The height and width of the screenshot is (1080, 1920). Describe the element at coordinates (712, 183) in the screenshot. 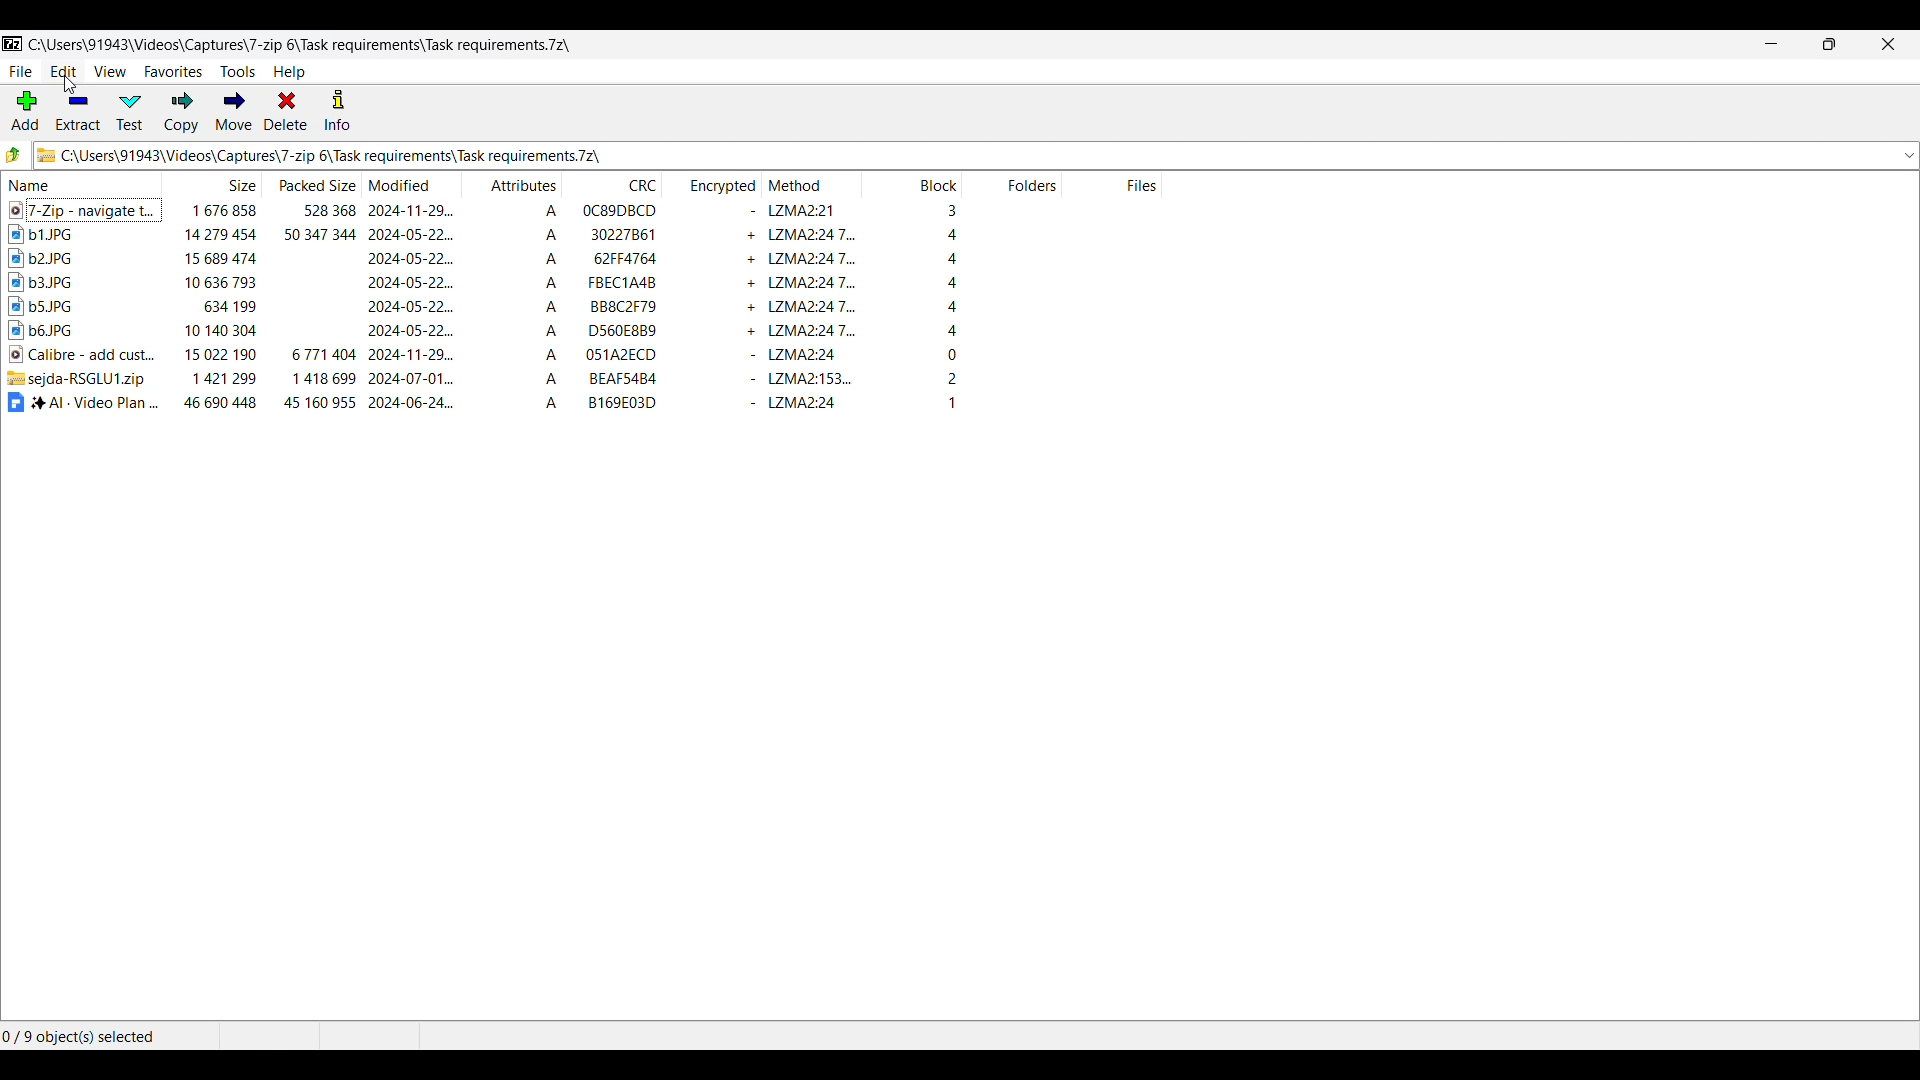

I see `Encrypted column` at that location.